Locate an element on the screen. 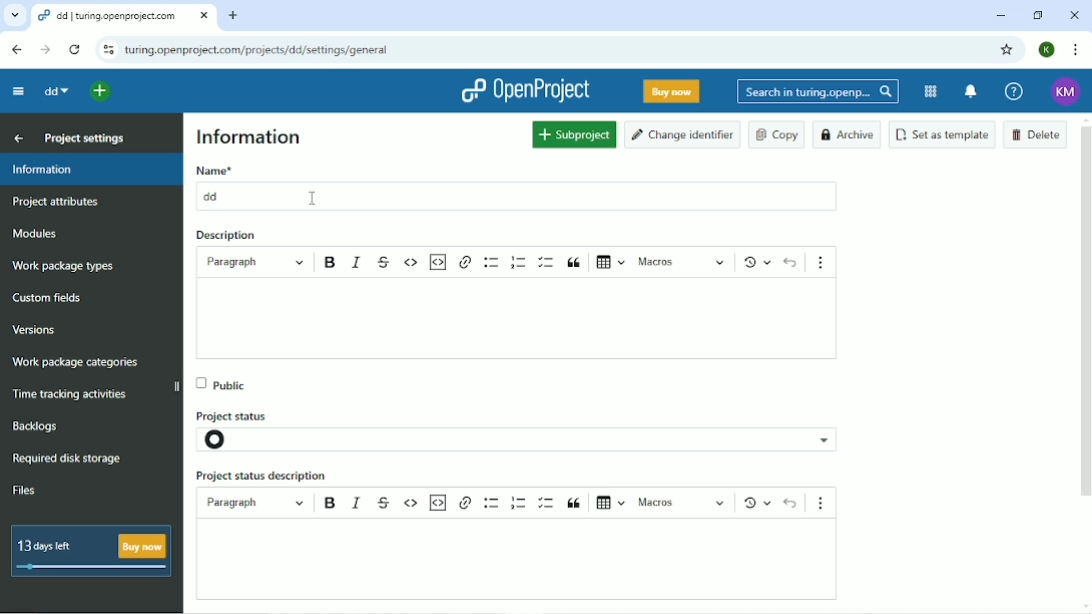 This screenshot has height=614, width=1092. Bulleted list is located at coordinates (492, 263).